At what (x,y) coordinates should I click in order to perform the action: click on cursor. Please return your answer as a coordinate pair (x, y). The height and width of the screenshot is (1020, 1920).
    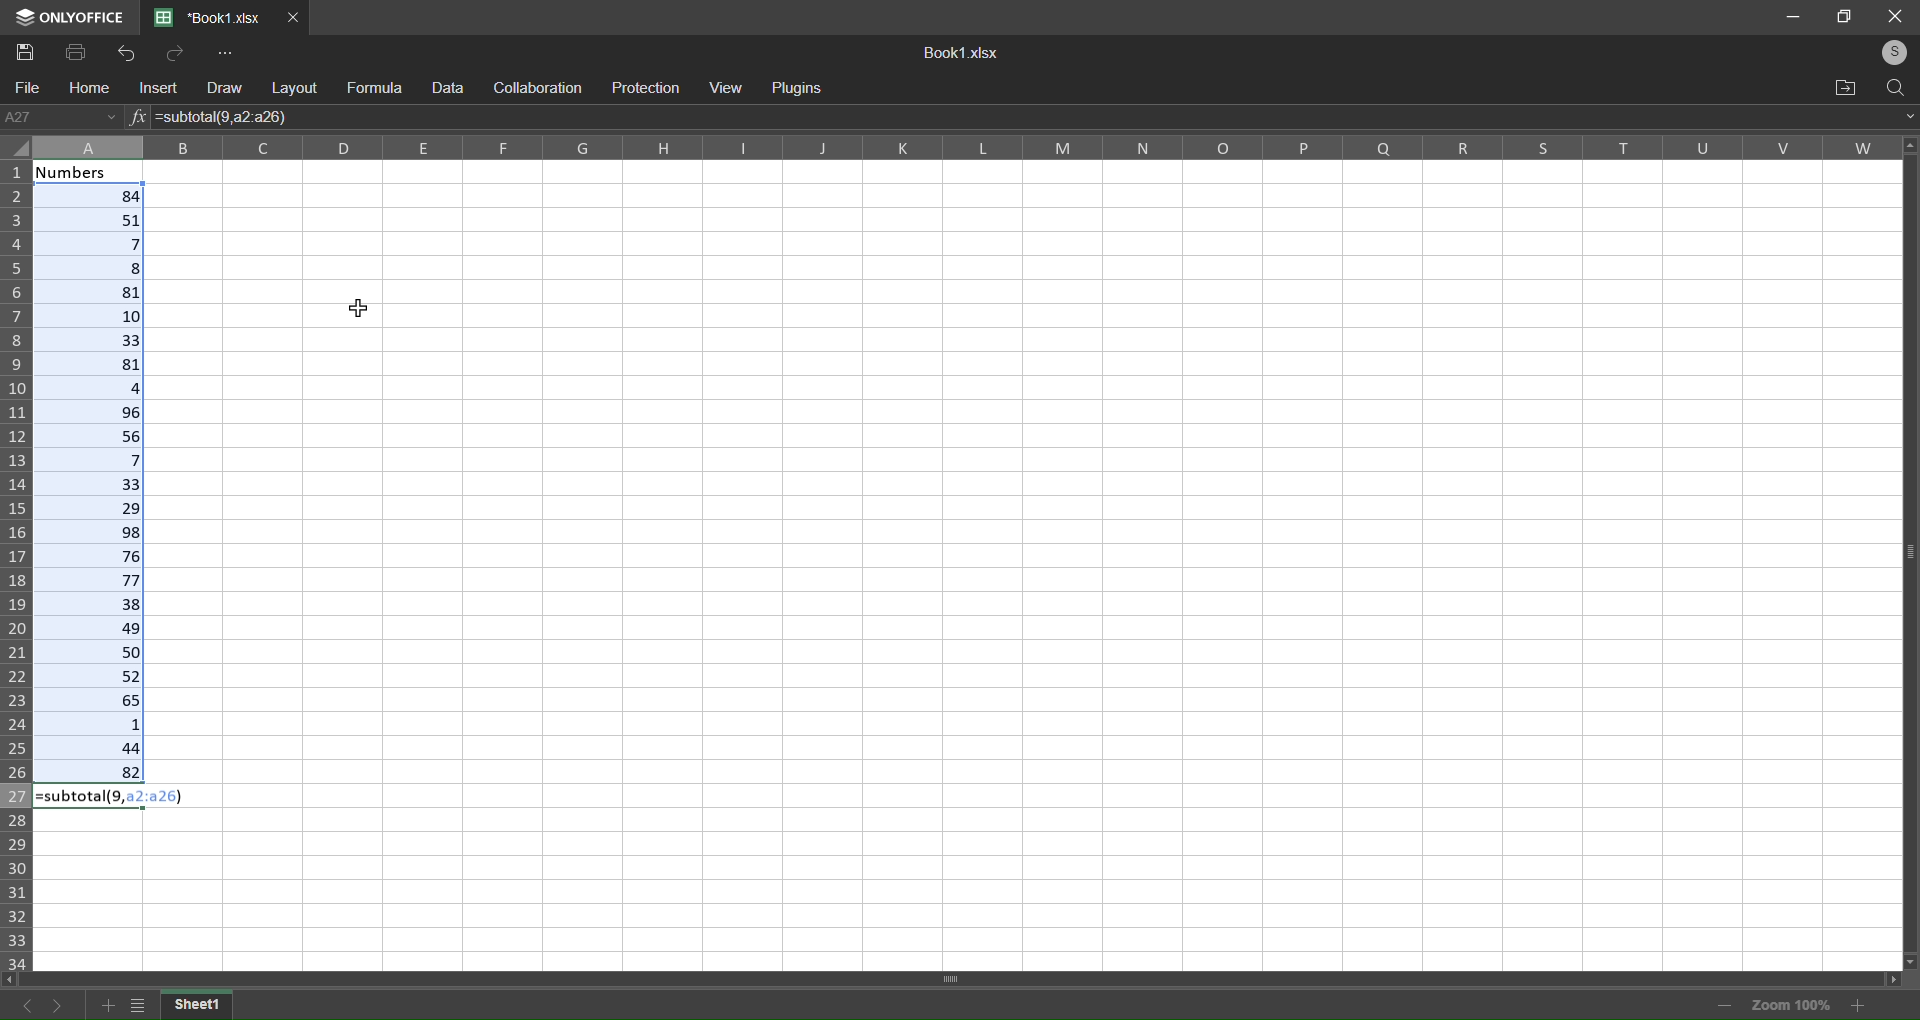
    Looking at the image, I should click on (358, 307).